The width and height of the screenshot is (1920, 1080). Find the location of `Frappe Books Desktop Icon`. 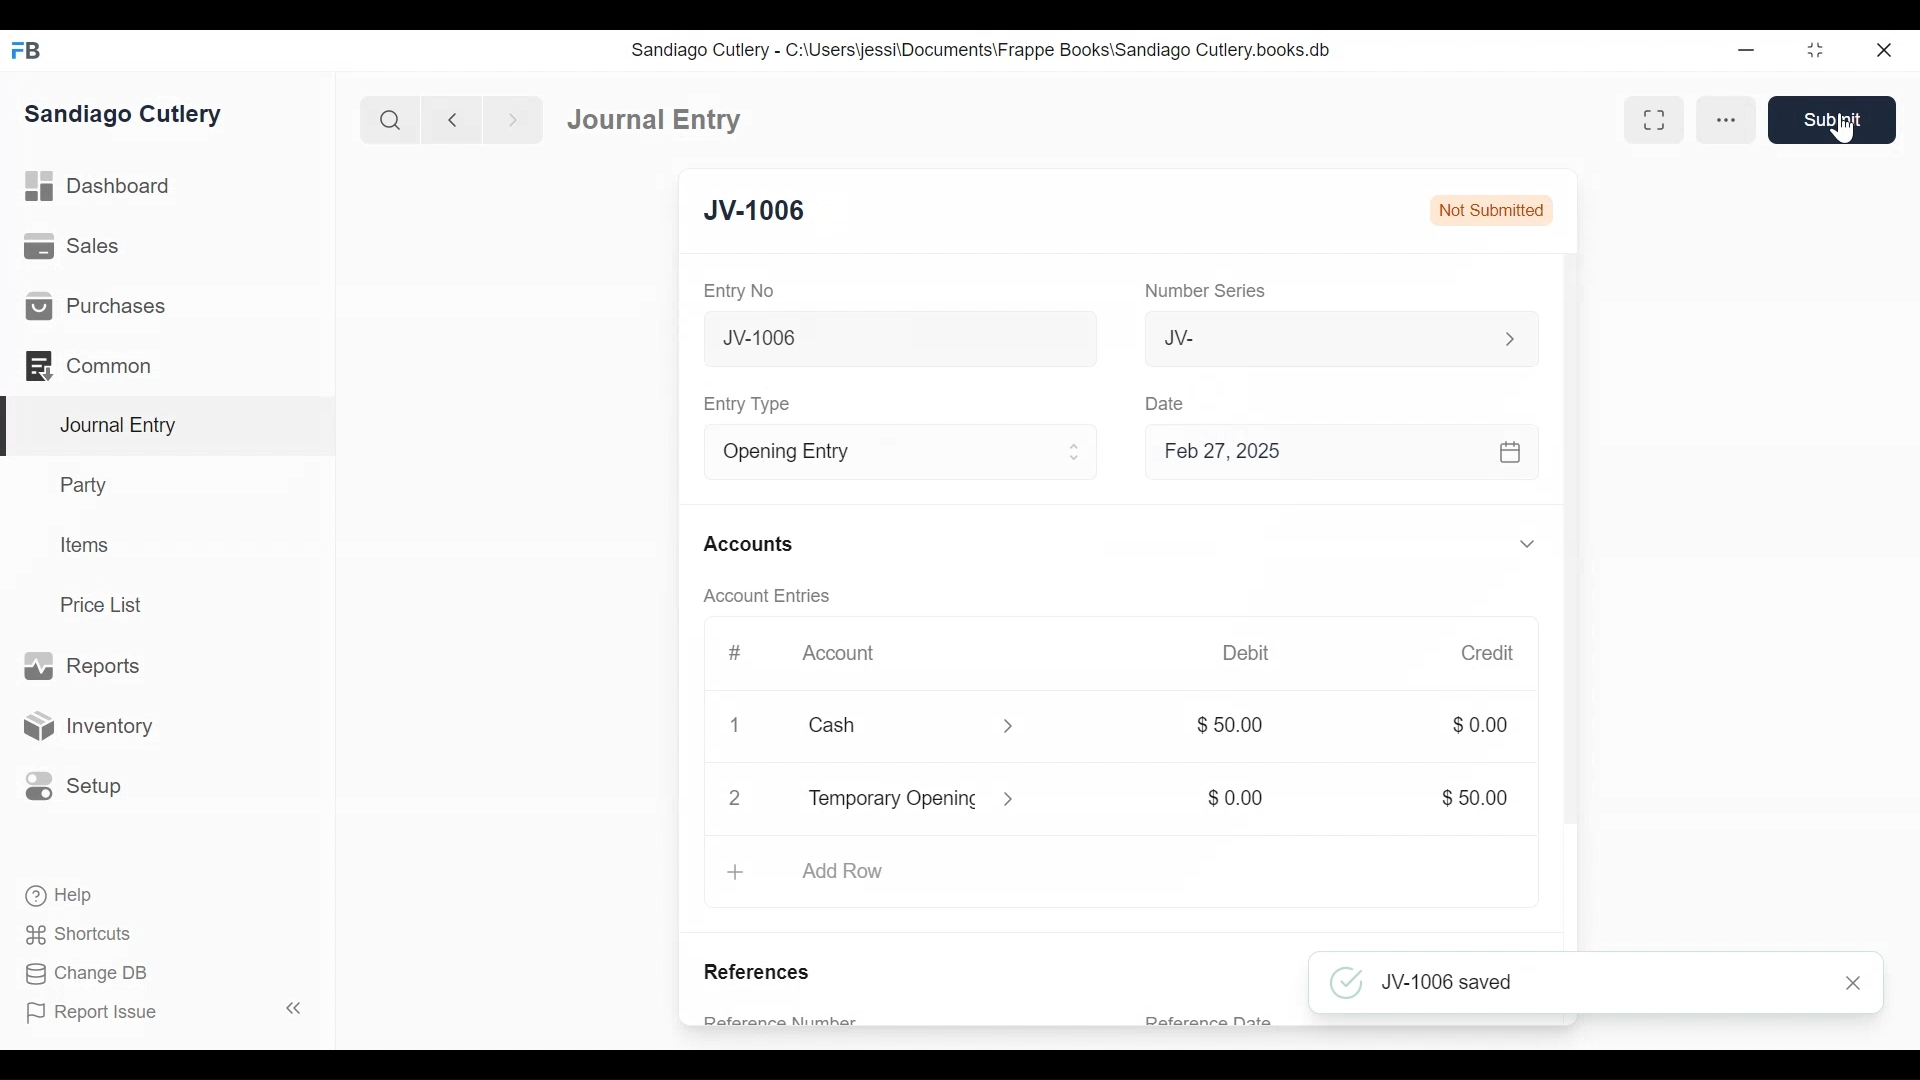

Frappe Books Desktop Icon is located at coordinates (26, 51).